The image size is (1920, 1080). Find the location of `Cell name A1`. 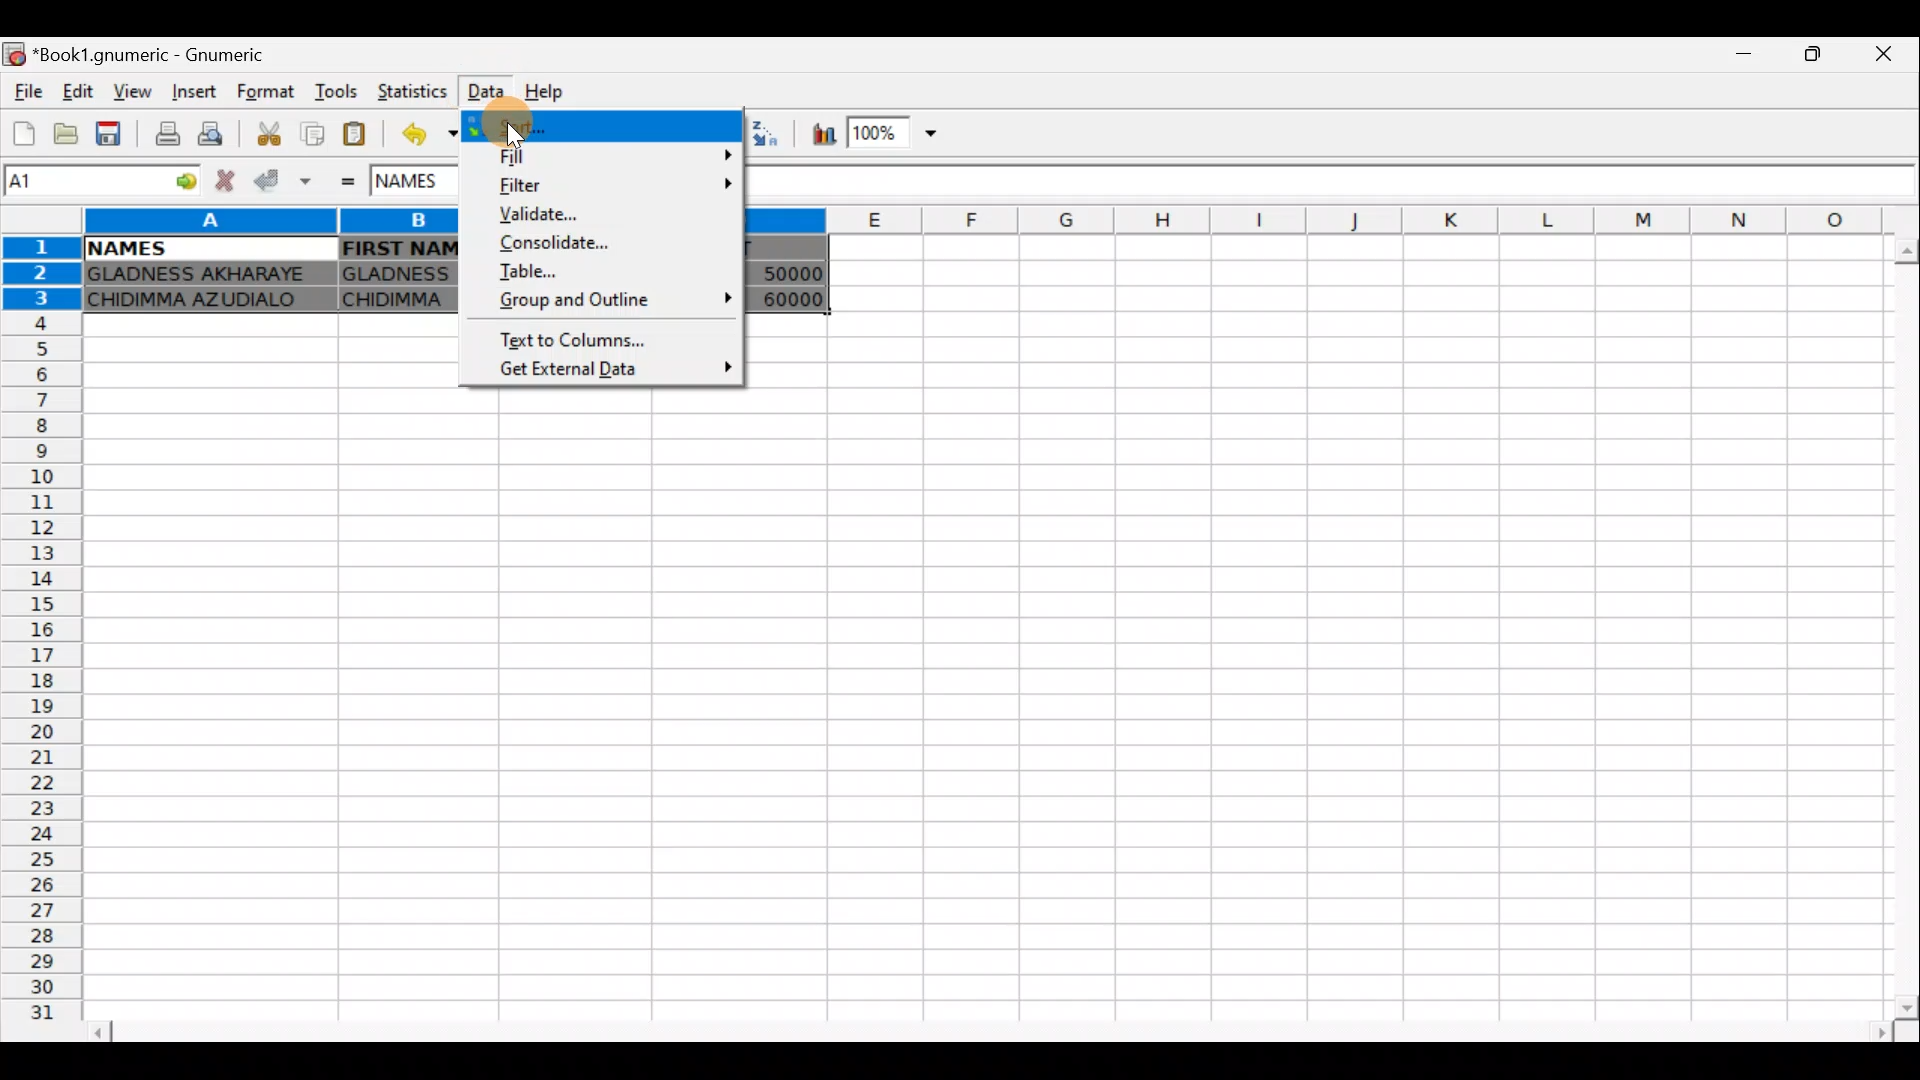

Cell name A1 is located at coordinates (79, 183).